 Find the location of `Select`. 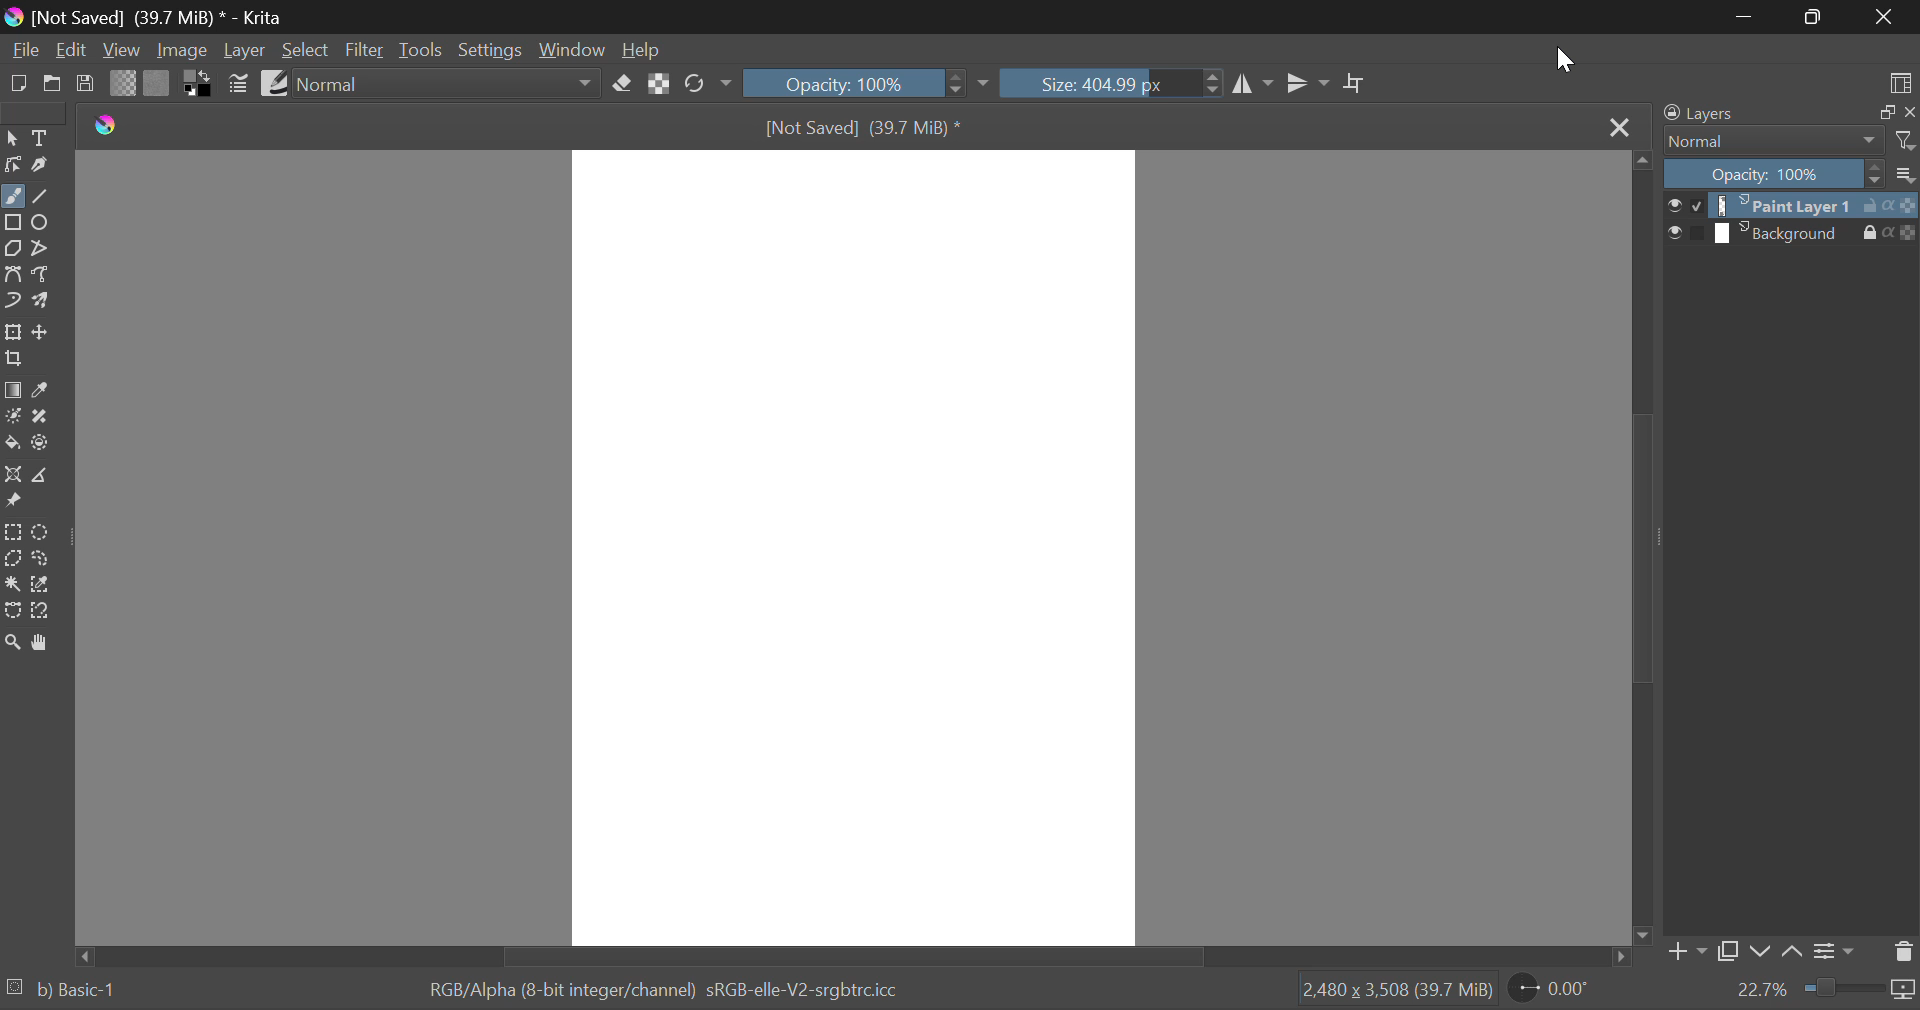

Select is located at coordinates (12, 139).